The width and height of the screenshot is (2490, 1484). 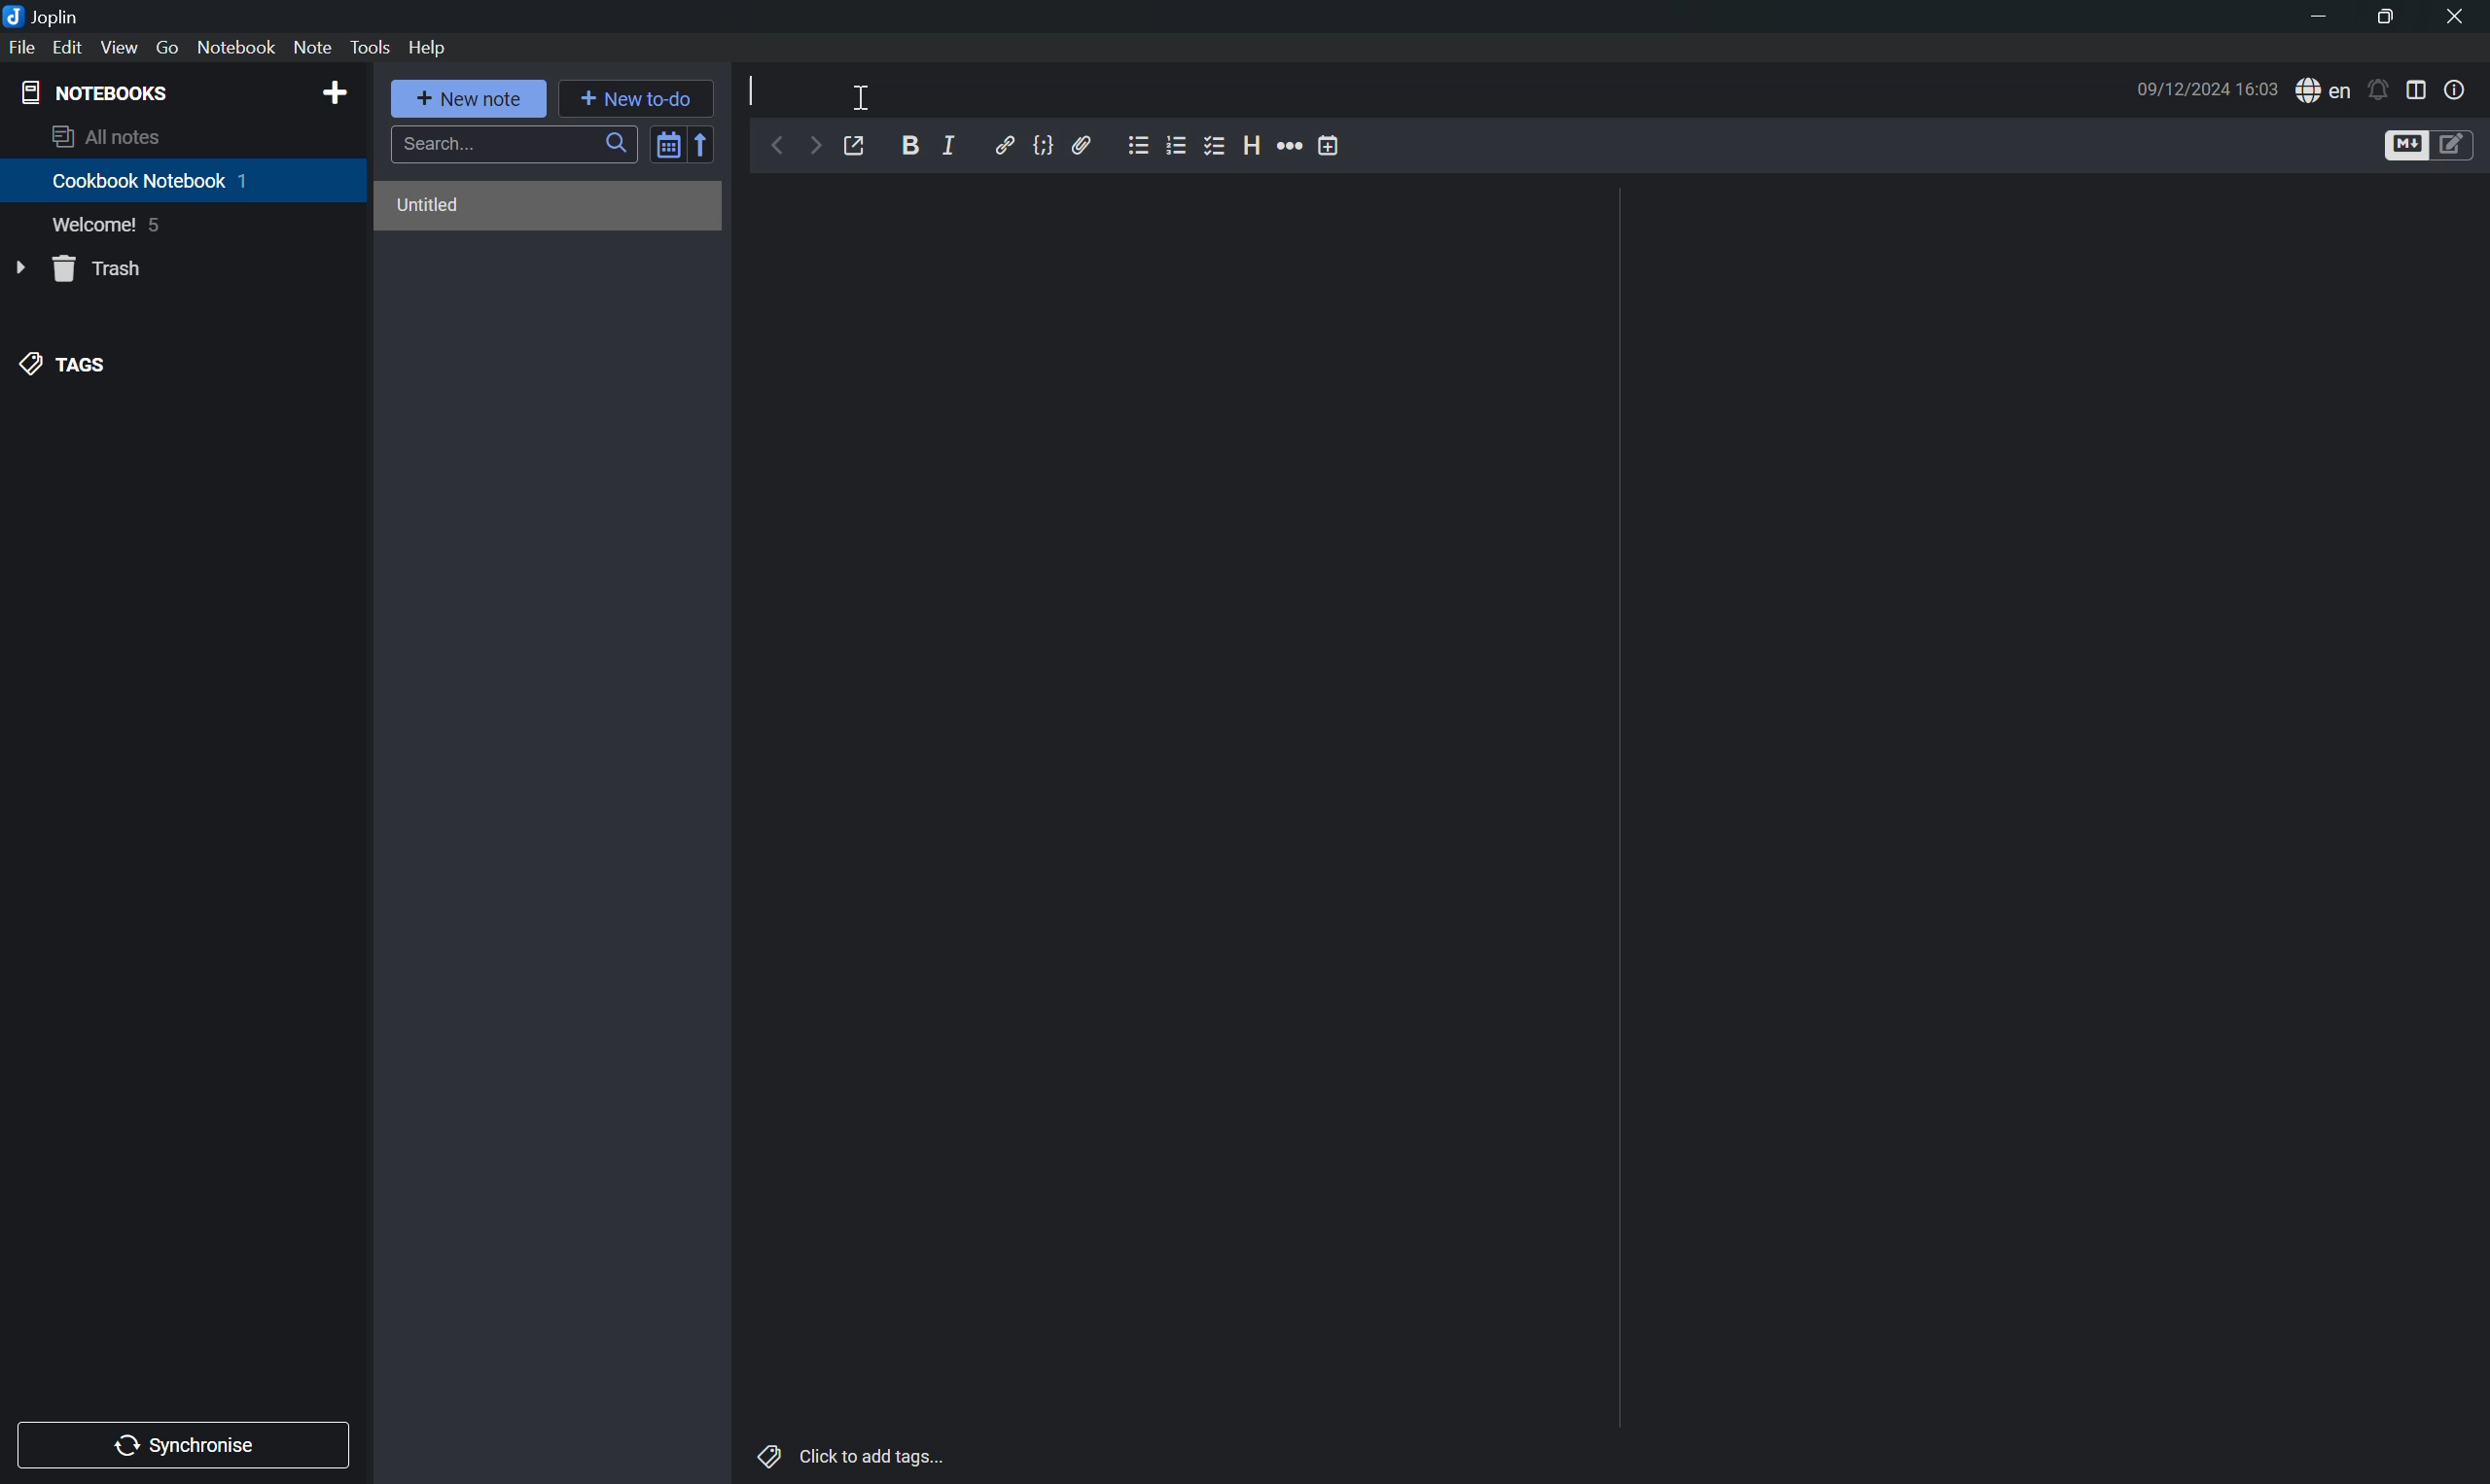 What do you see at coordinates (430, 50) in the screenshot?
I see `Help` at bounding box center [430, 50].